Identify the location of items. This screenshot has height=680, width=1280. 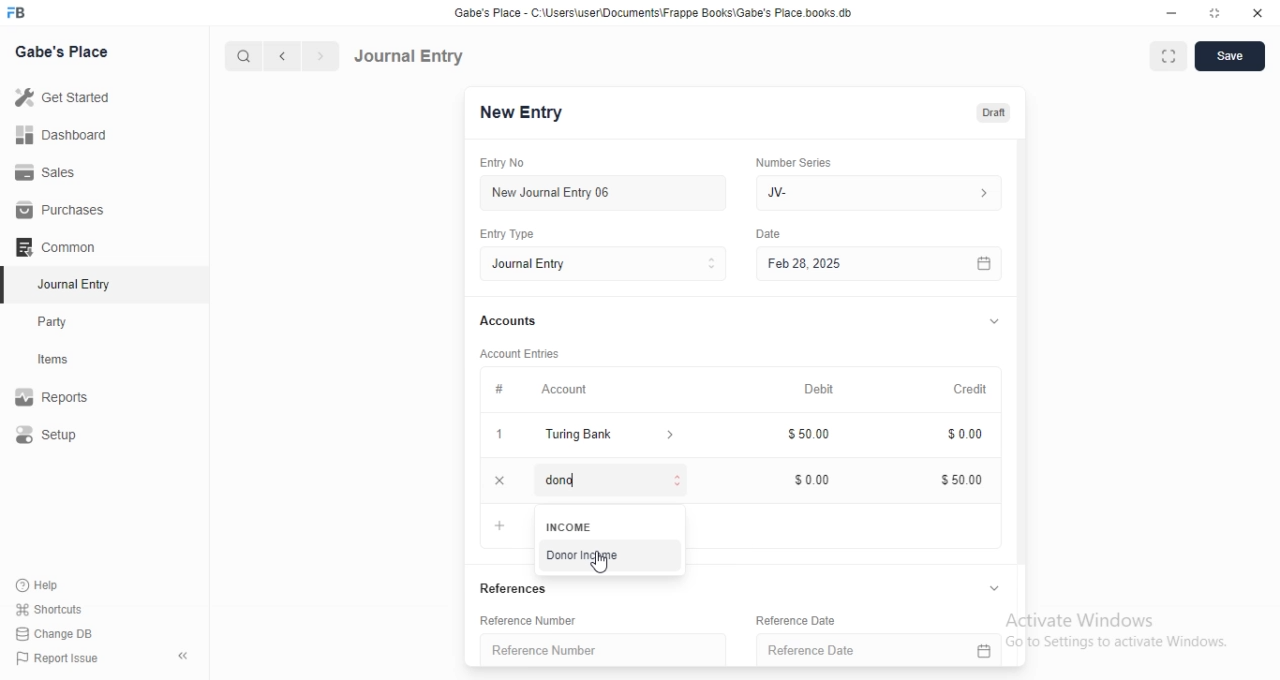
(66, 361).